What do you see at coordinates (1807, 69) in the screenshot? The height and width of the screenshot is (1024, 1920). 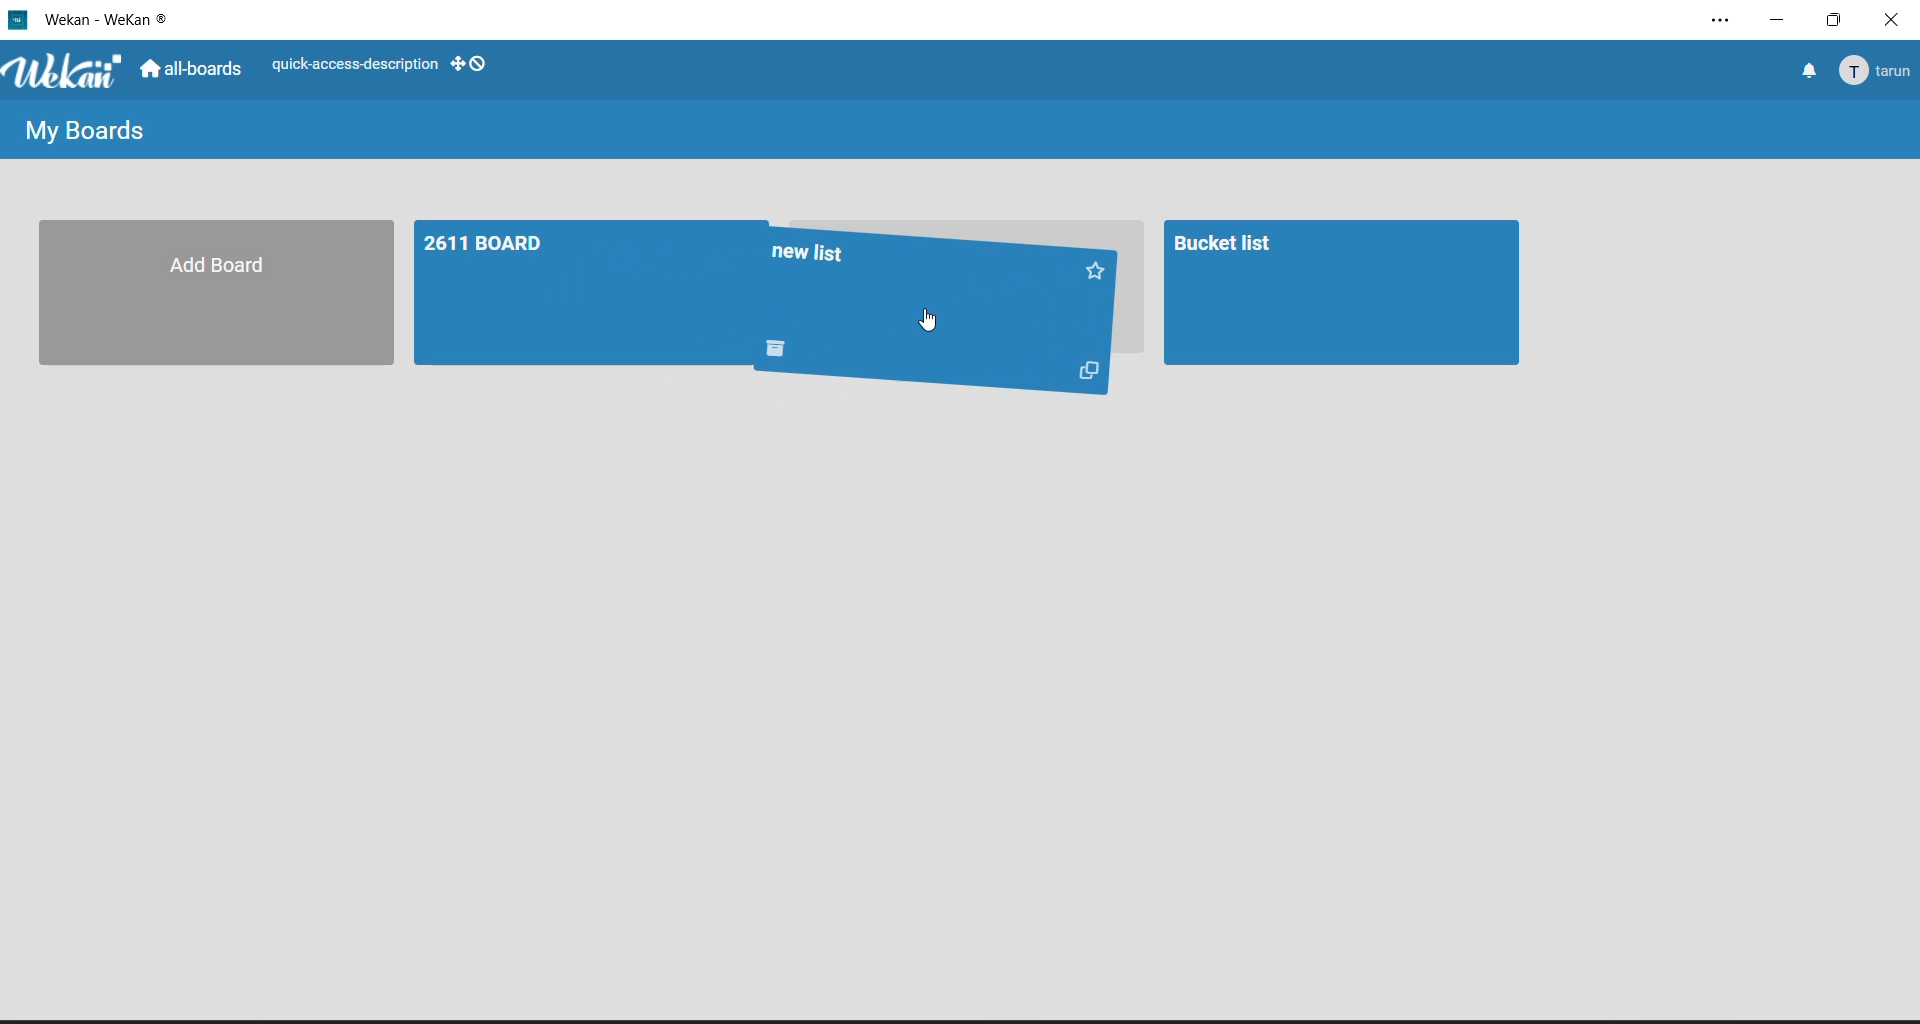 I see `notifications` at bounding box center [1807, 69].